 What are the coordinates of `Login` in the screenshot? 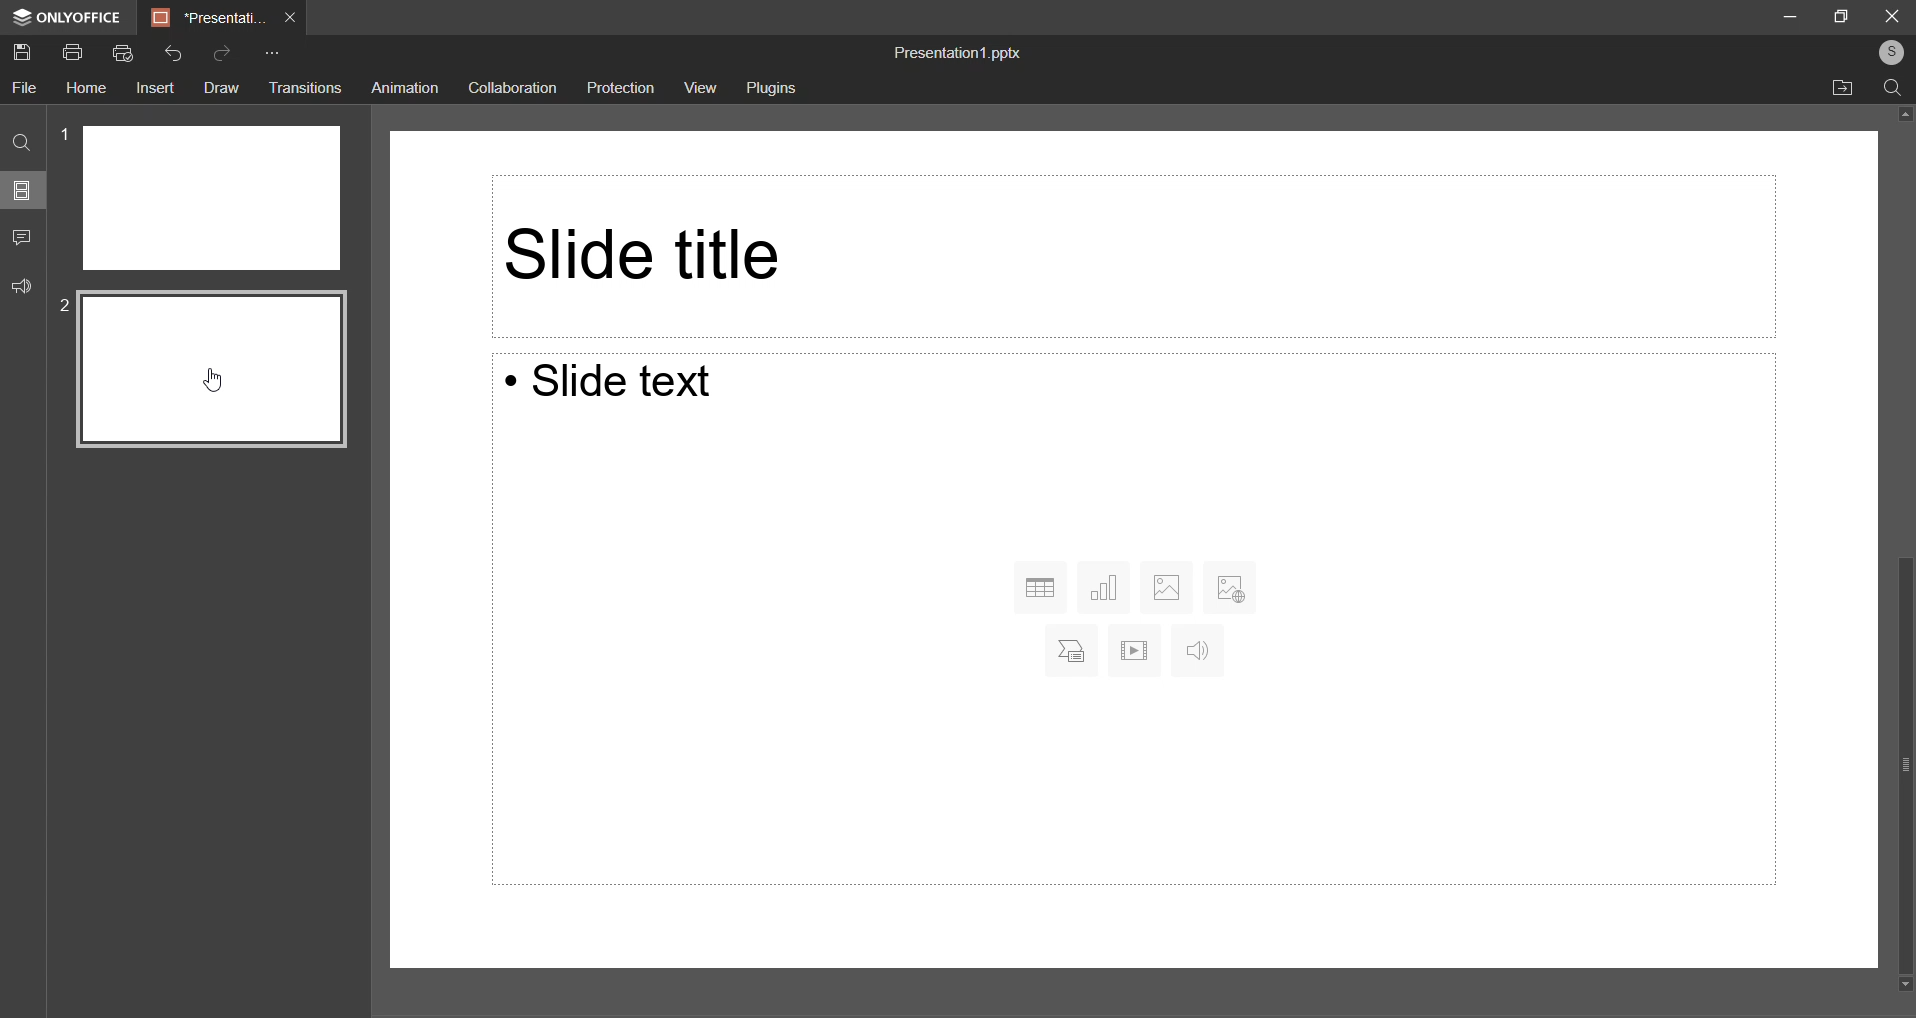 It's located at (1887, 54).